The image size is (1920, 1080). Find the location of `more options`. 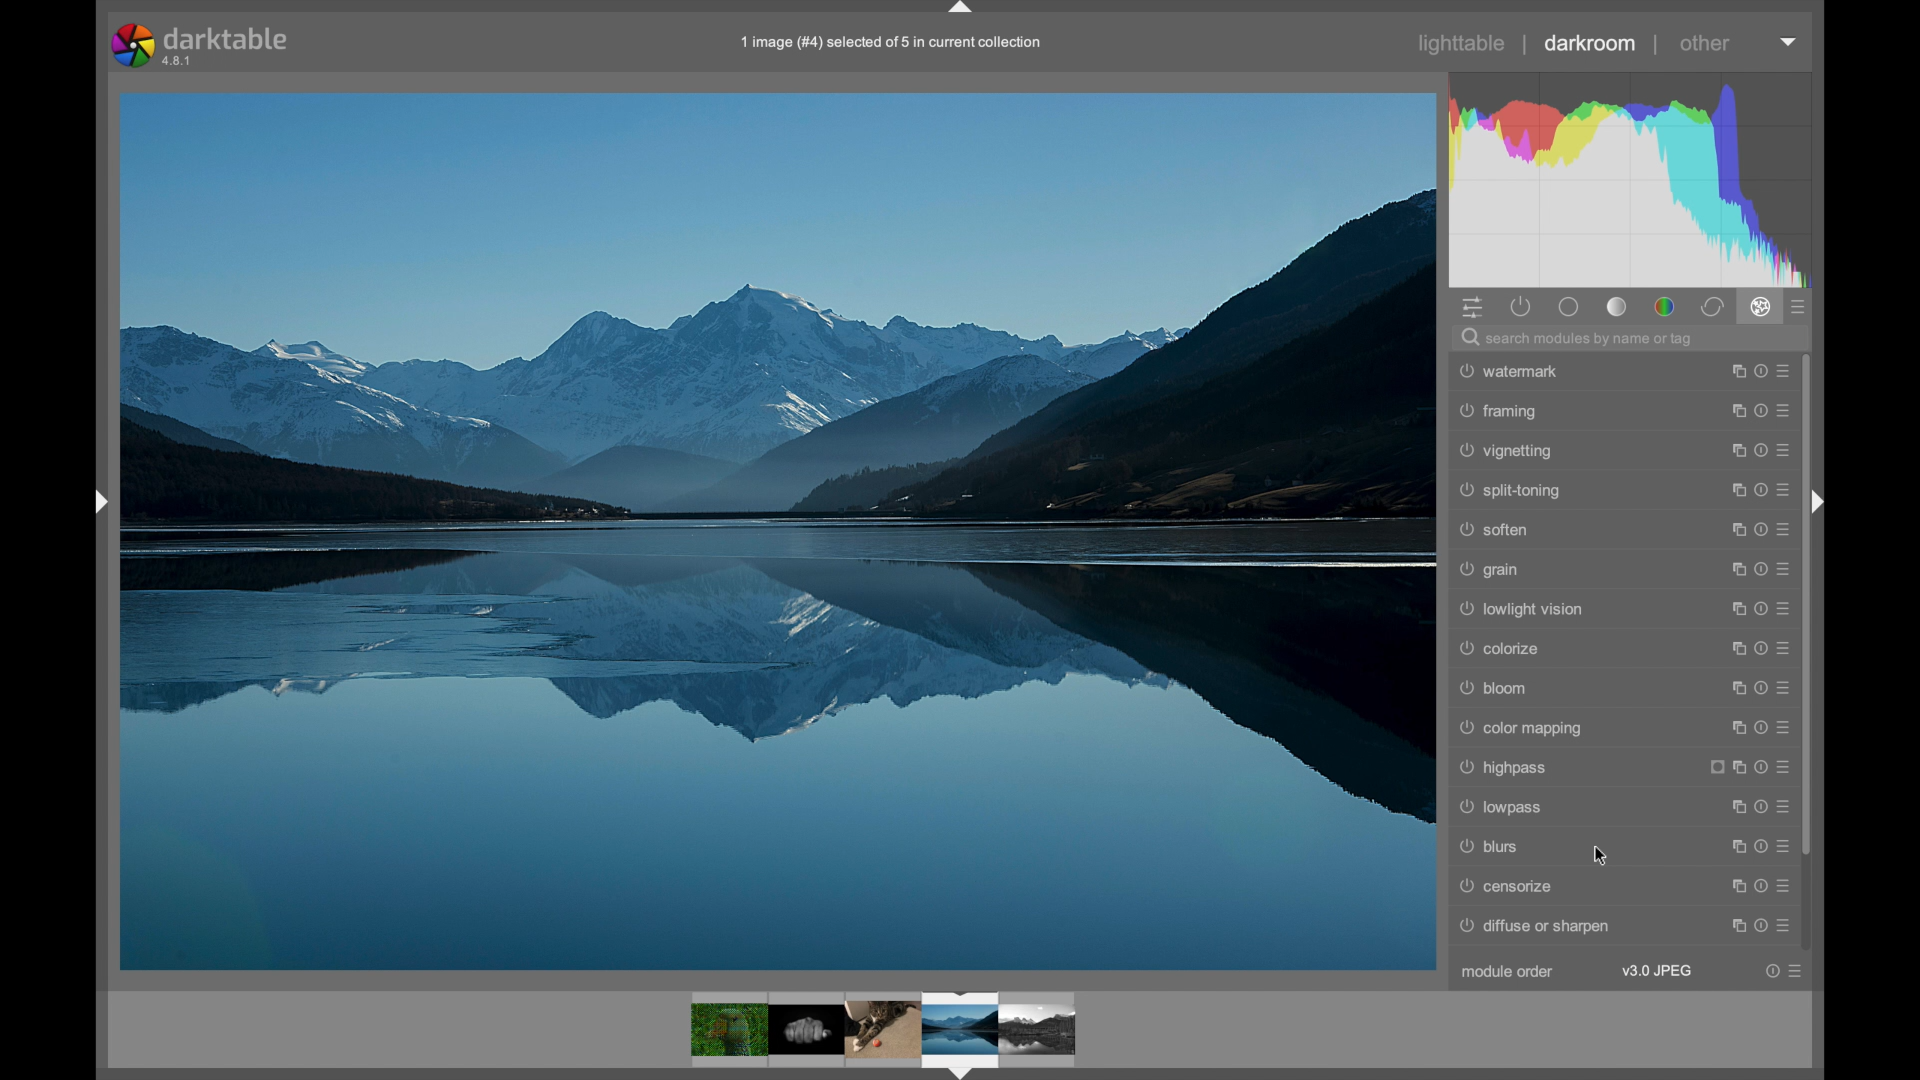

more options is located at coordinates (1798, 971).